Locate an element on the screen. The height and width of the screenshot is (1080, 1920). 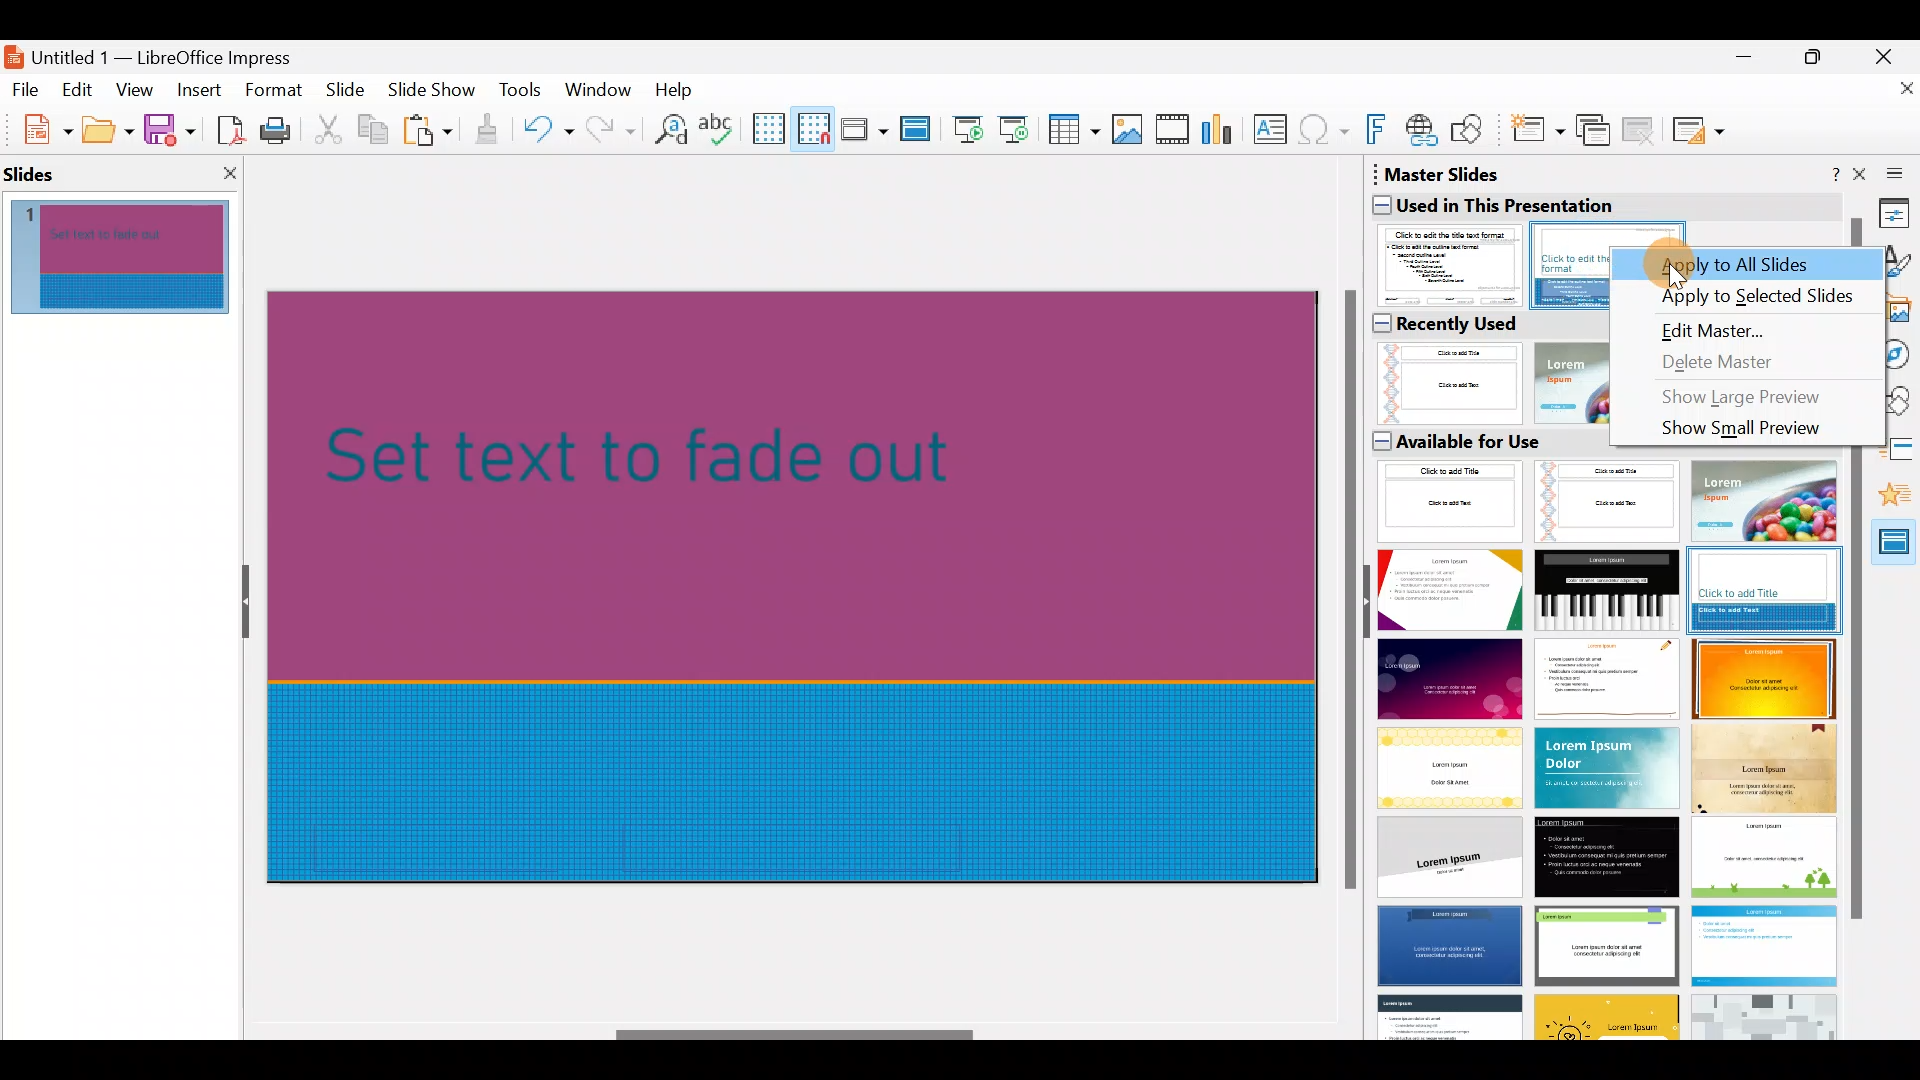
Spelling is located at coordinates (719, 128).